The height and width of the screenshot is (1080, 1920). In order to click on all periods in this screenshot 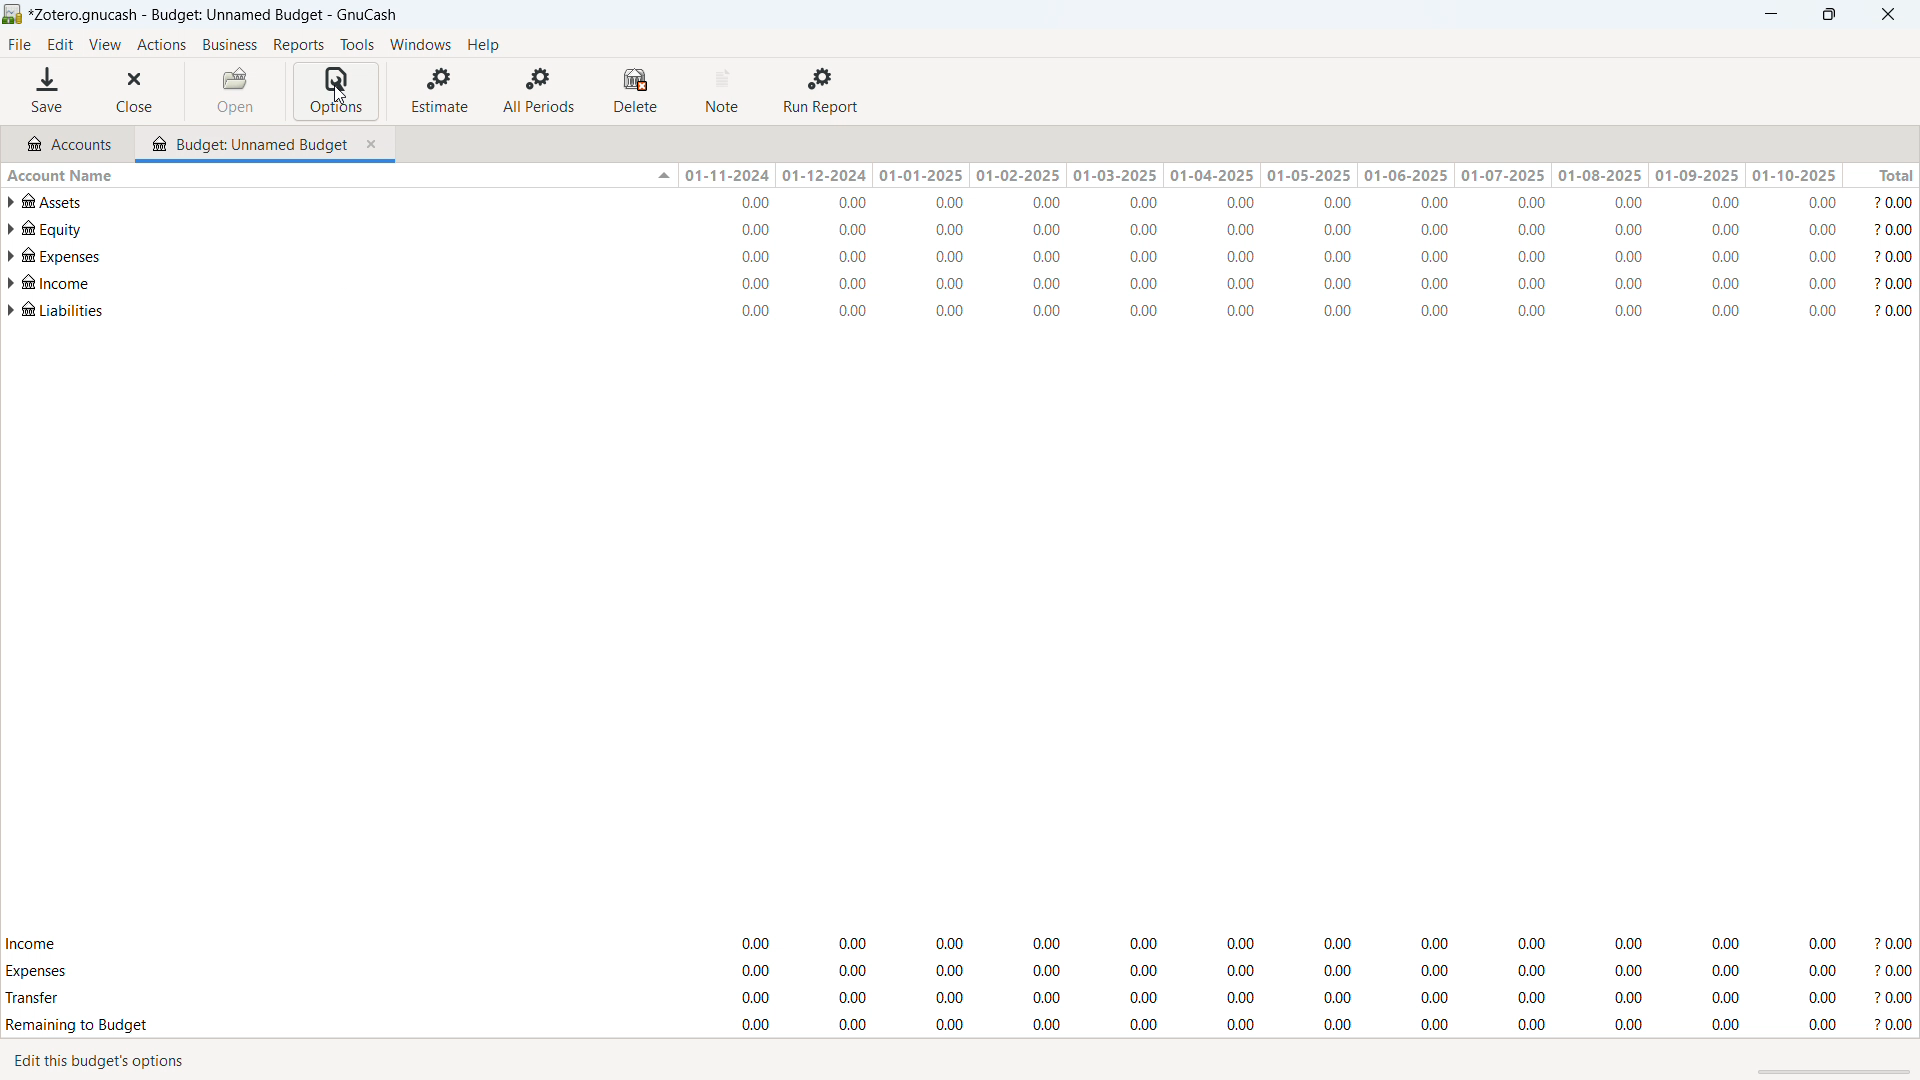, I will do `click(540, 90)`.